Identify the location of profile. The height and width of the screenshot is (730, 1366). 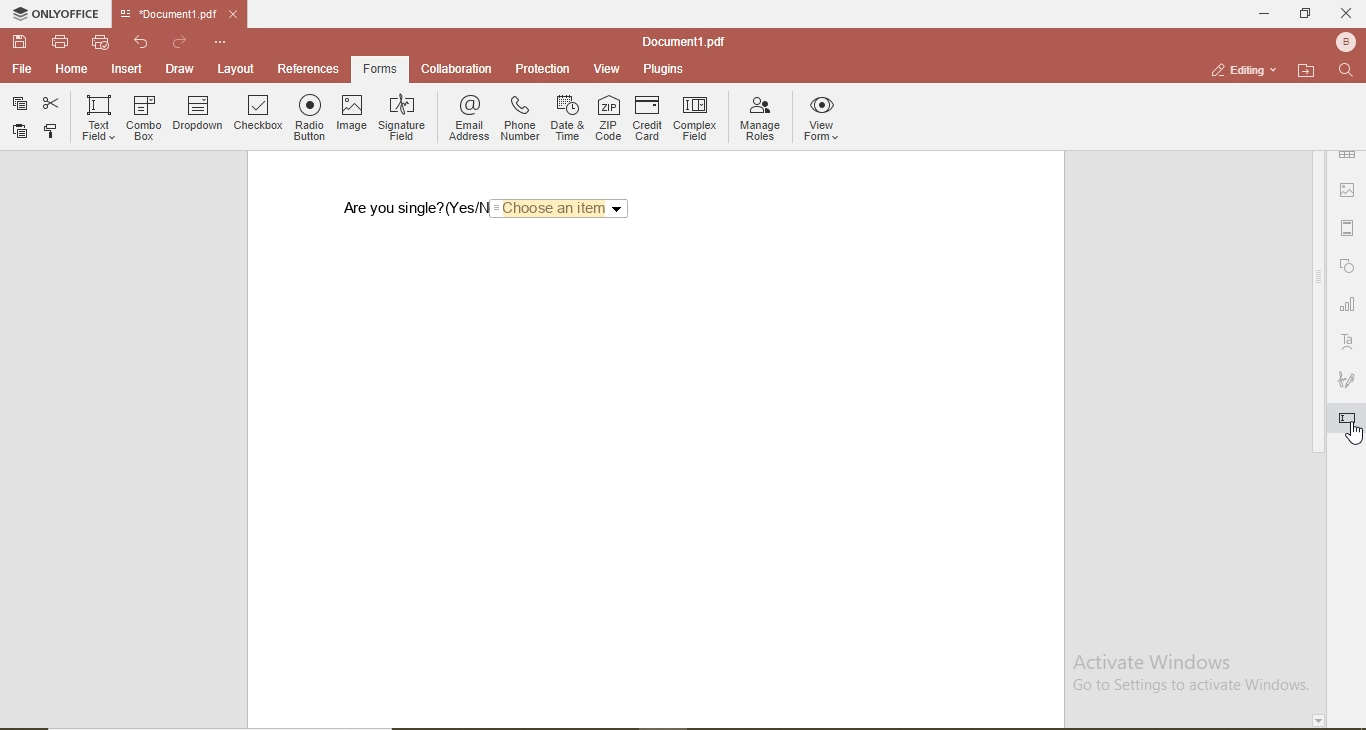
(1347, 43).